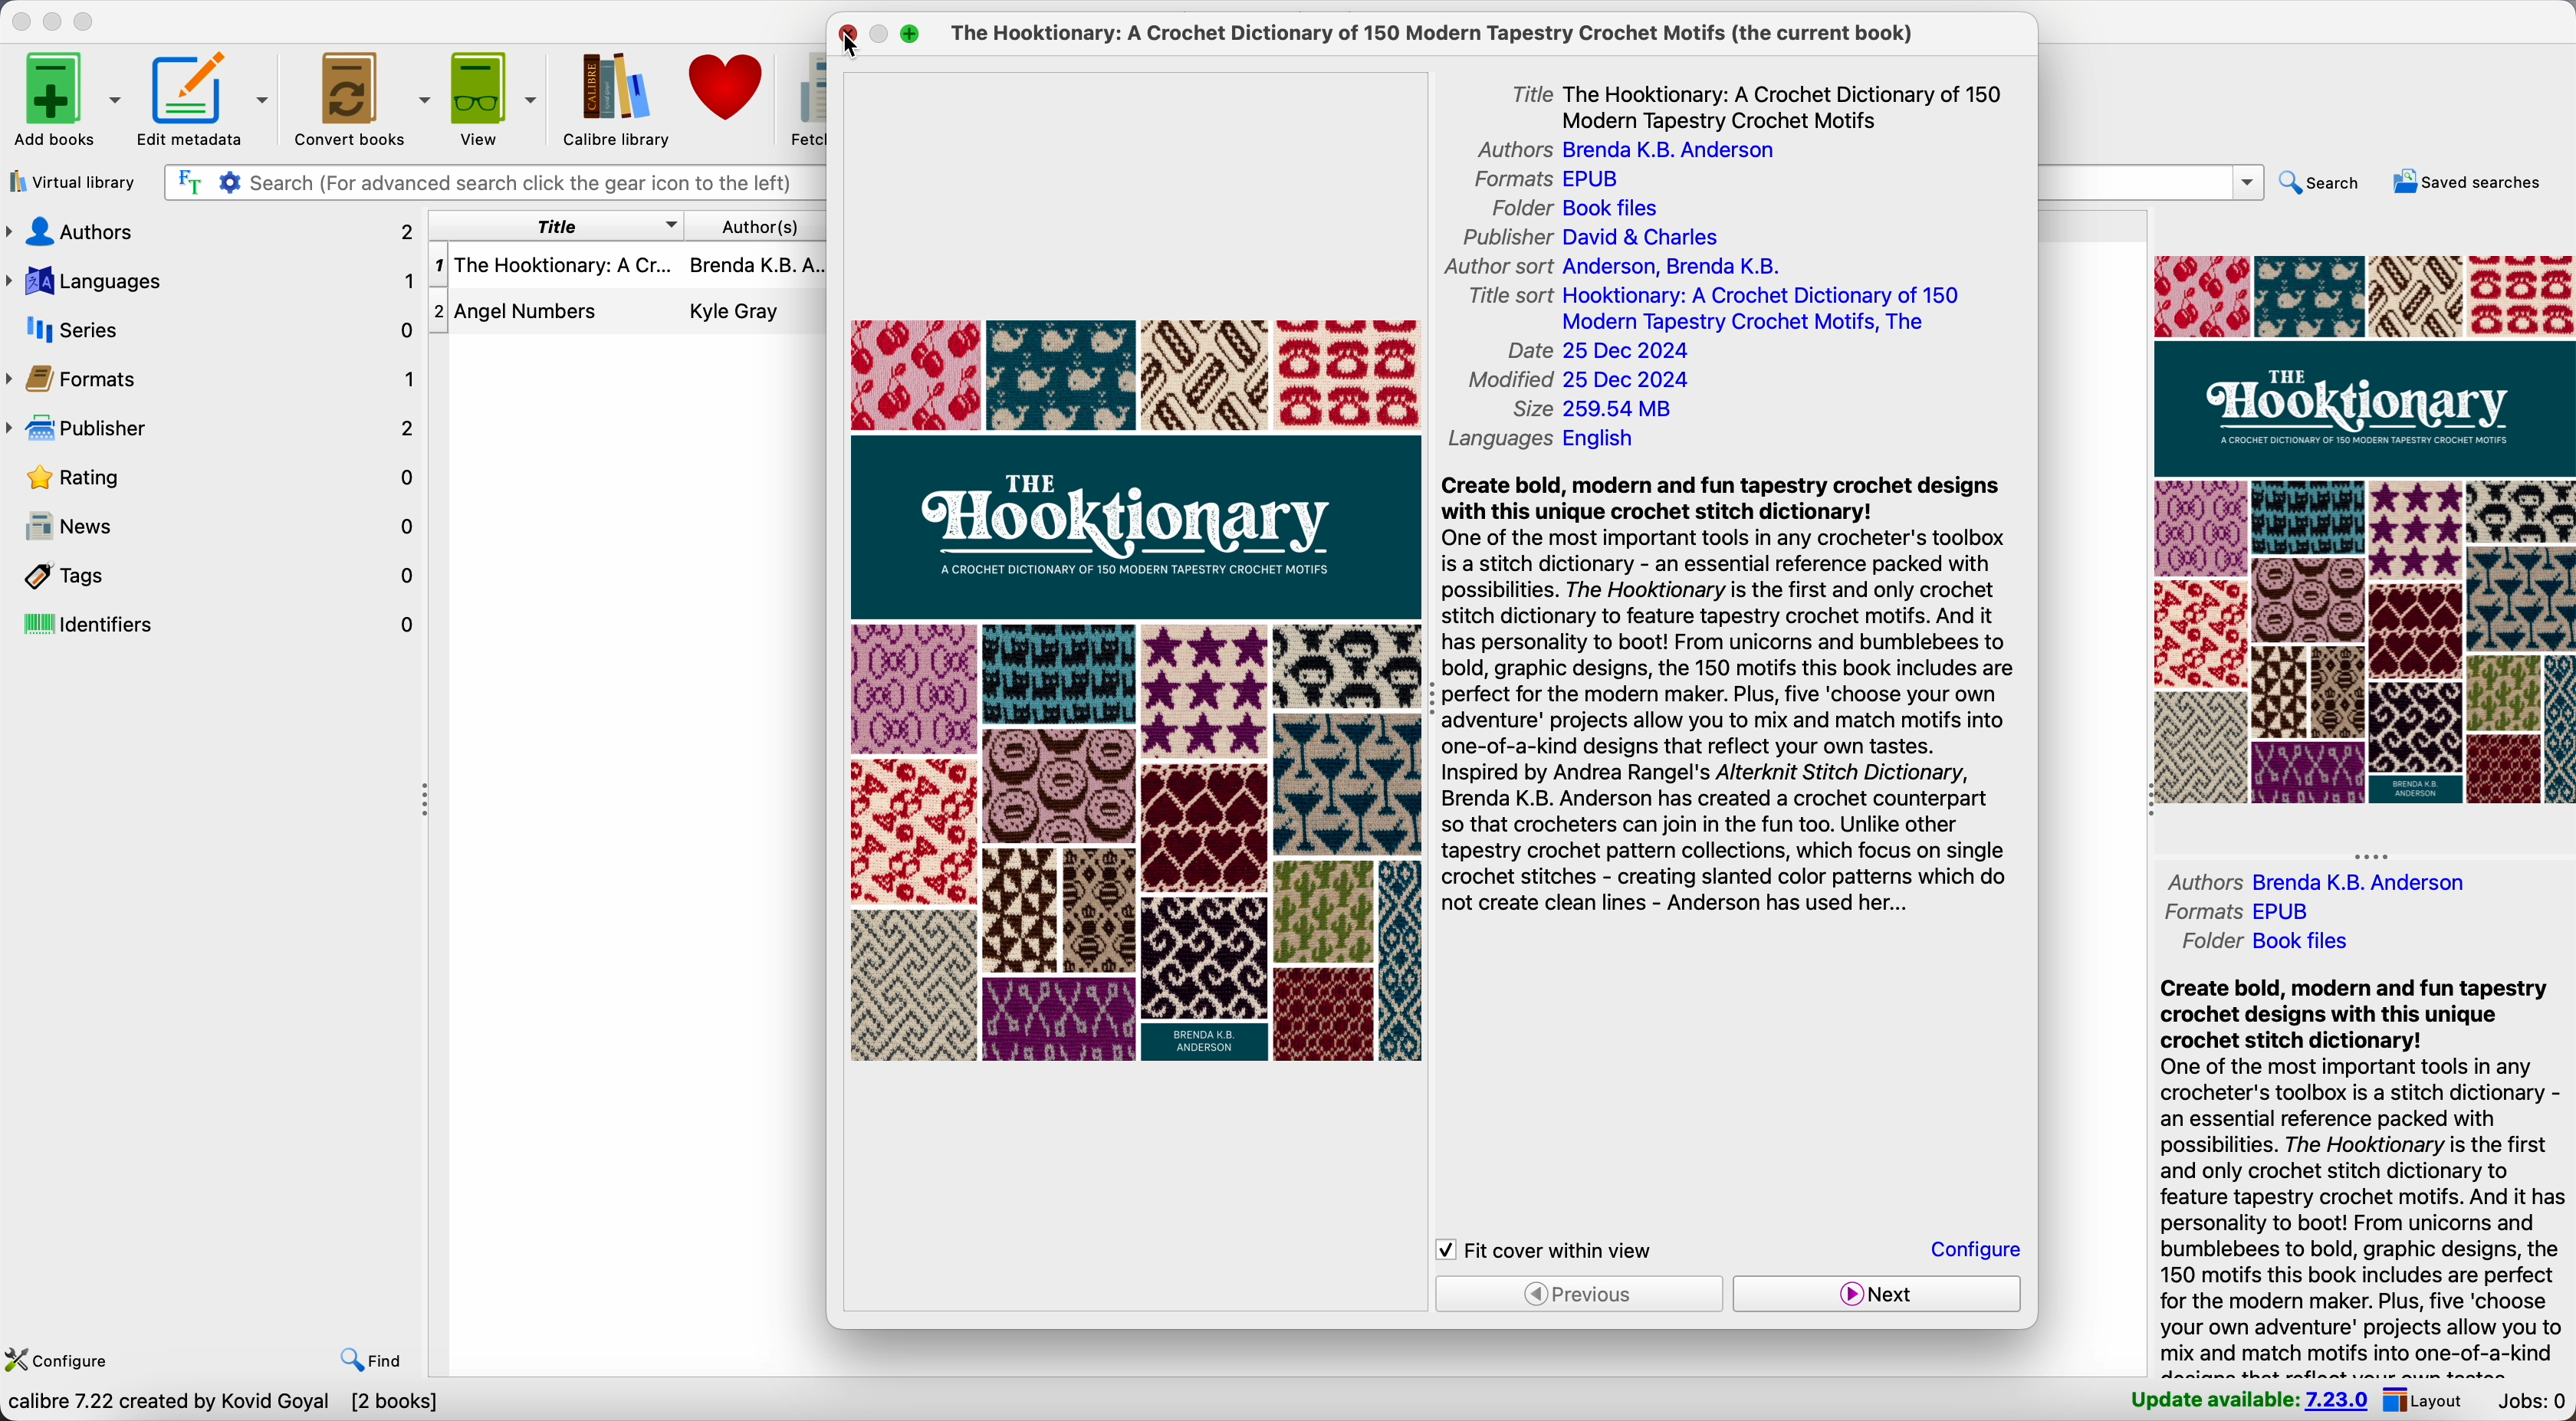 This screenshot has width=2576, height=1421. What do you see at coordinates (2274, 941) in the screenshot?
I see `folder` at bounding box center [2274, 941].